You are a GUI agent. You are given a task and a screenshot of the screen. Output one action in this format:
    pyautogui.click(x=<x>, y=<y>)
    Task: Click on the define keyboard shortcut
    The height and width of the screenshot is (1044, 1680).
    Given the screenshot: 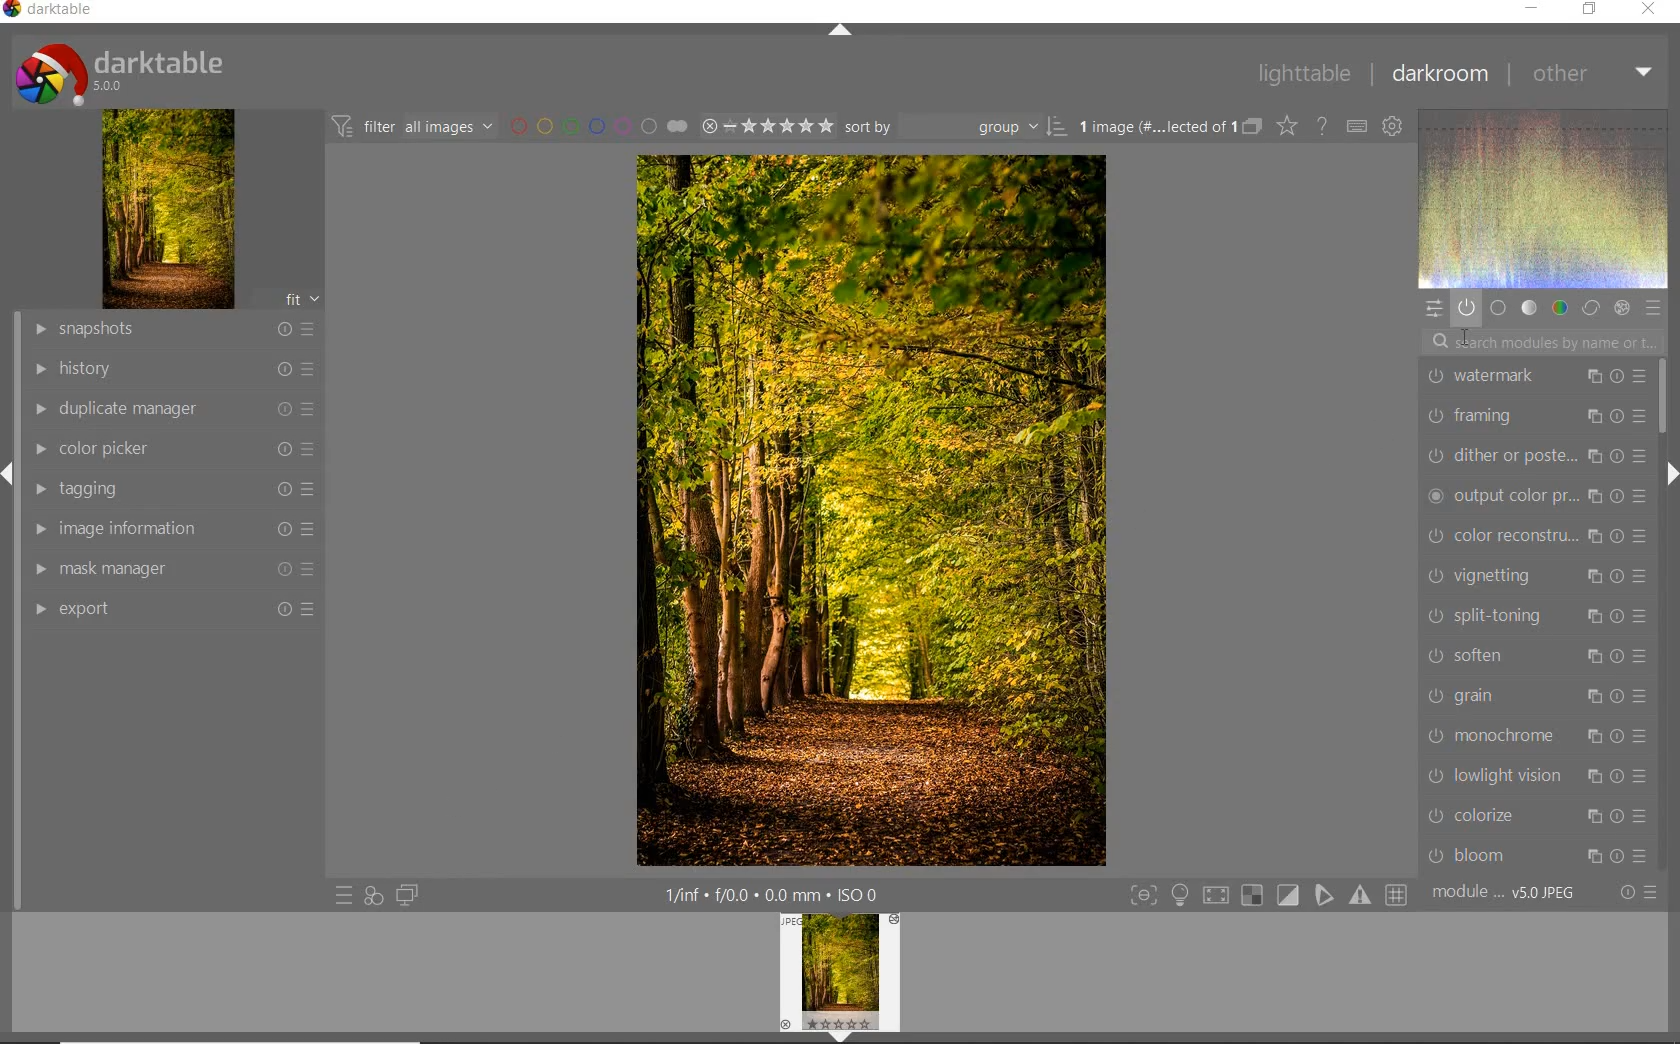 What is the action you would take?
    pyautogui.click(x=1357, y=127)
    